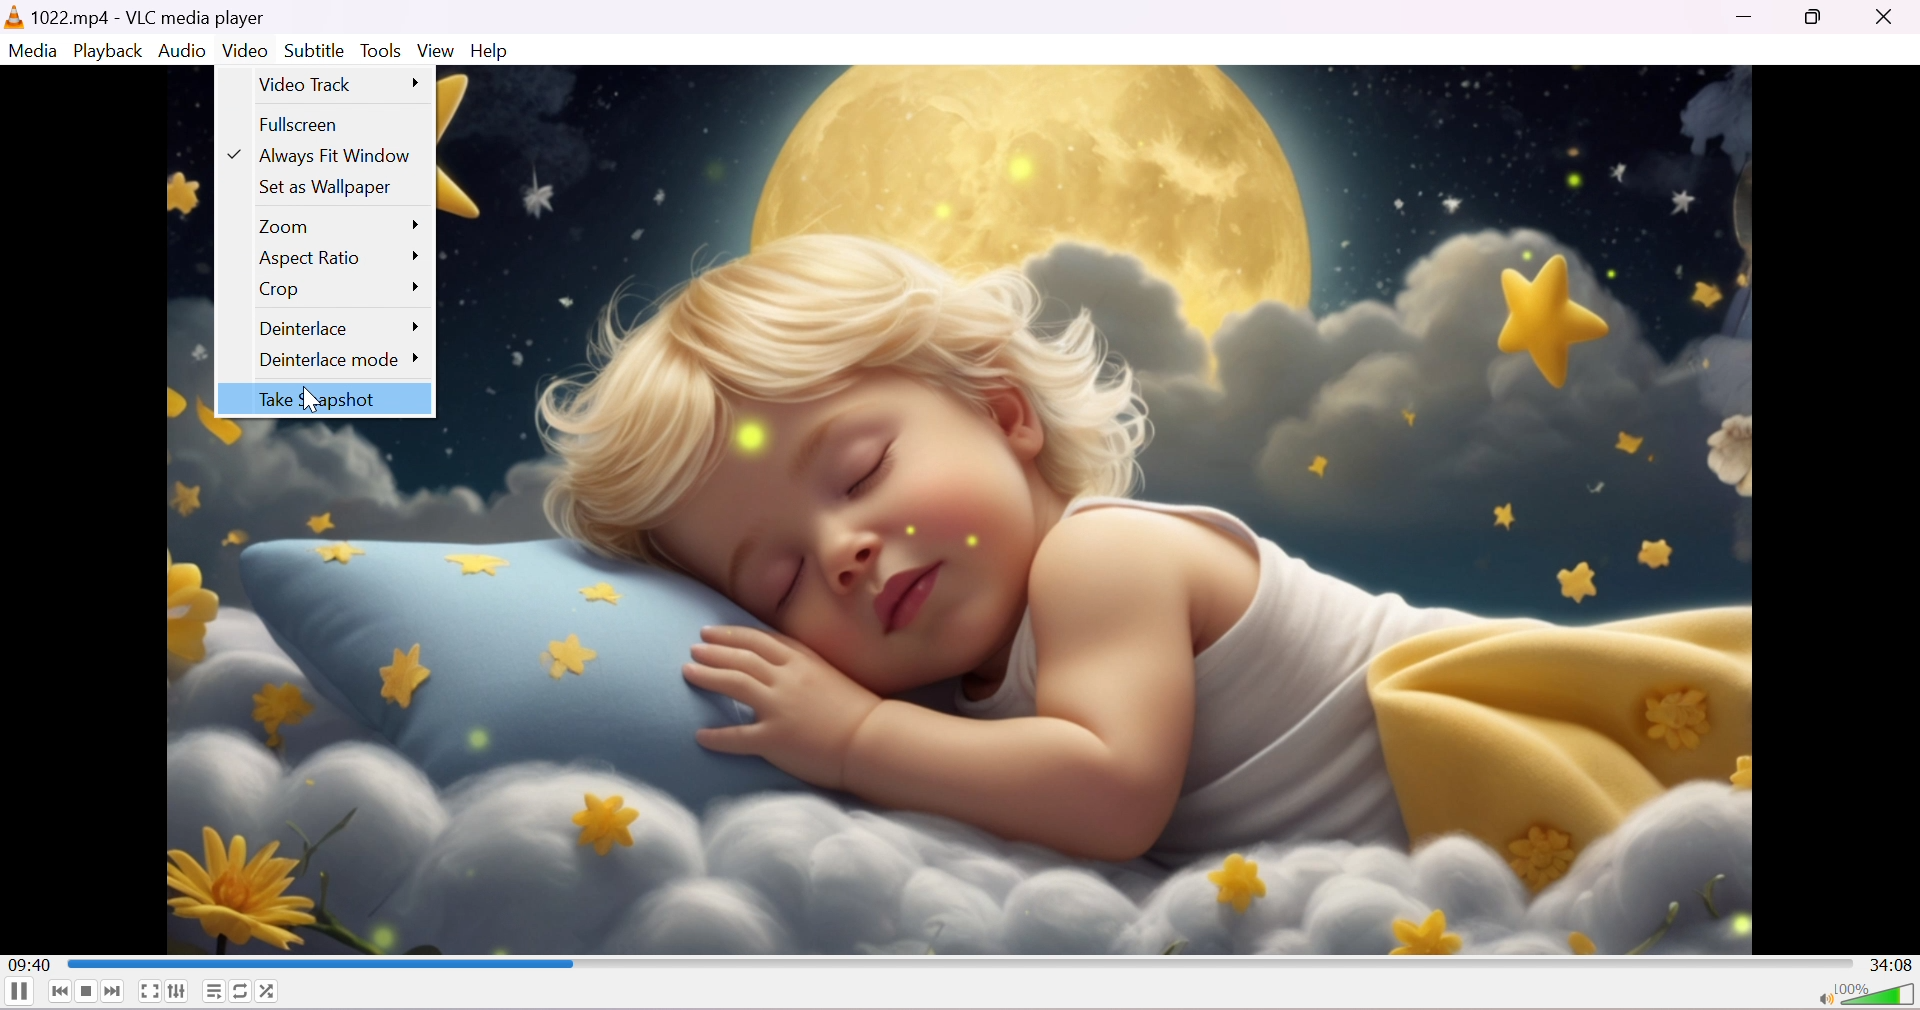 Image resolution: width=1920 pixels, height=1010 pixels. What do you see at coordinates (337, 157) in the screenshot?
I see `Always Fit Window` at bounding box center [337, 157].